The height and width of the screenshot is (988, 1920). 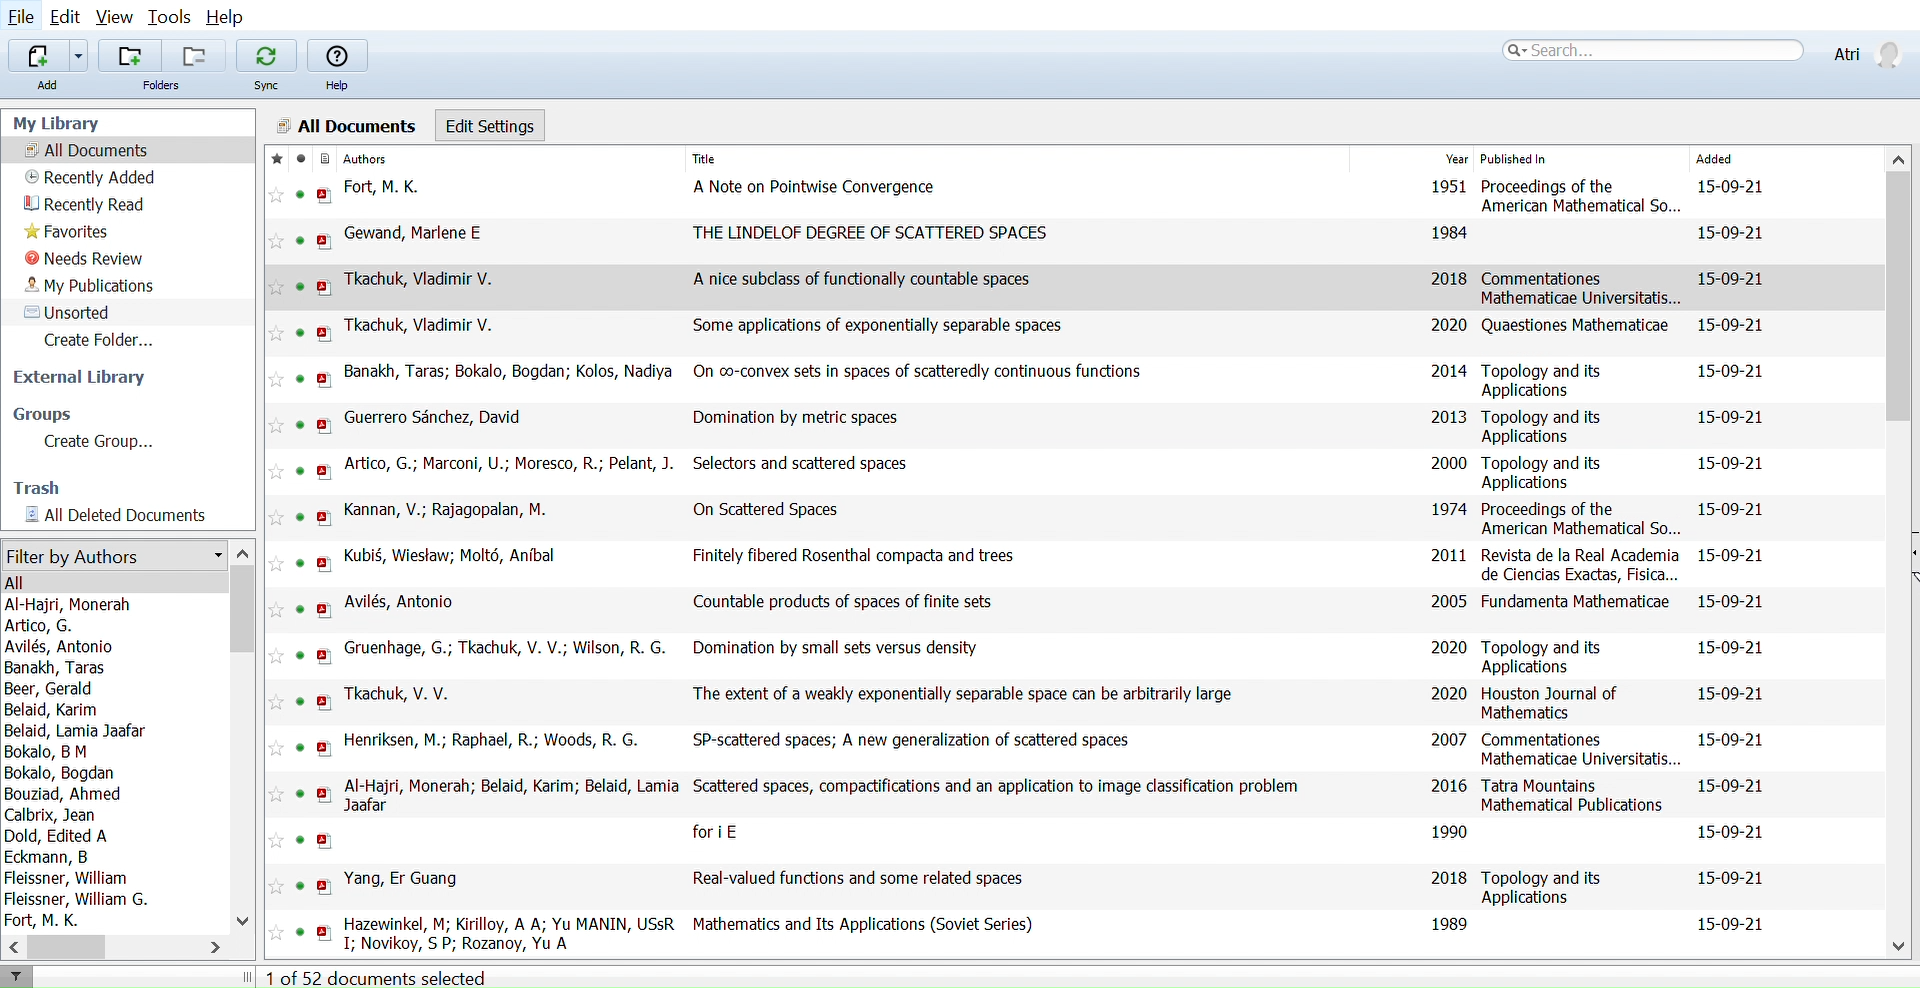 I want to click on Move down in all files, so click(x=1900, y=948).